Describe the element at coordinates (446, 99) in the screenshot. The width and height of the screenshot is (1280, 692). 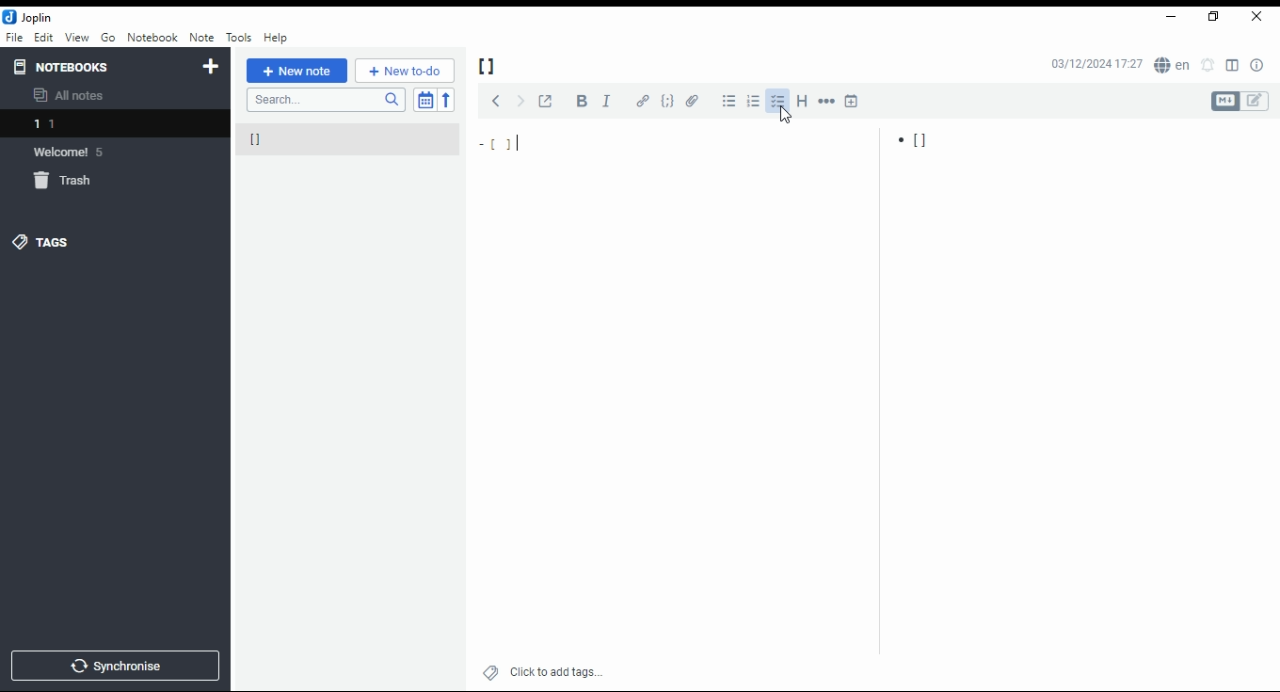
I see `sort order reverse` at that location.